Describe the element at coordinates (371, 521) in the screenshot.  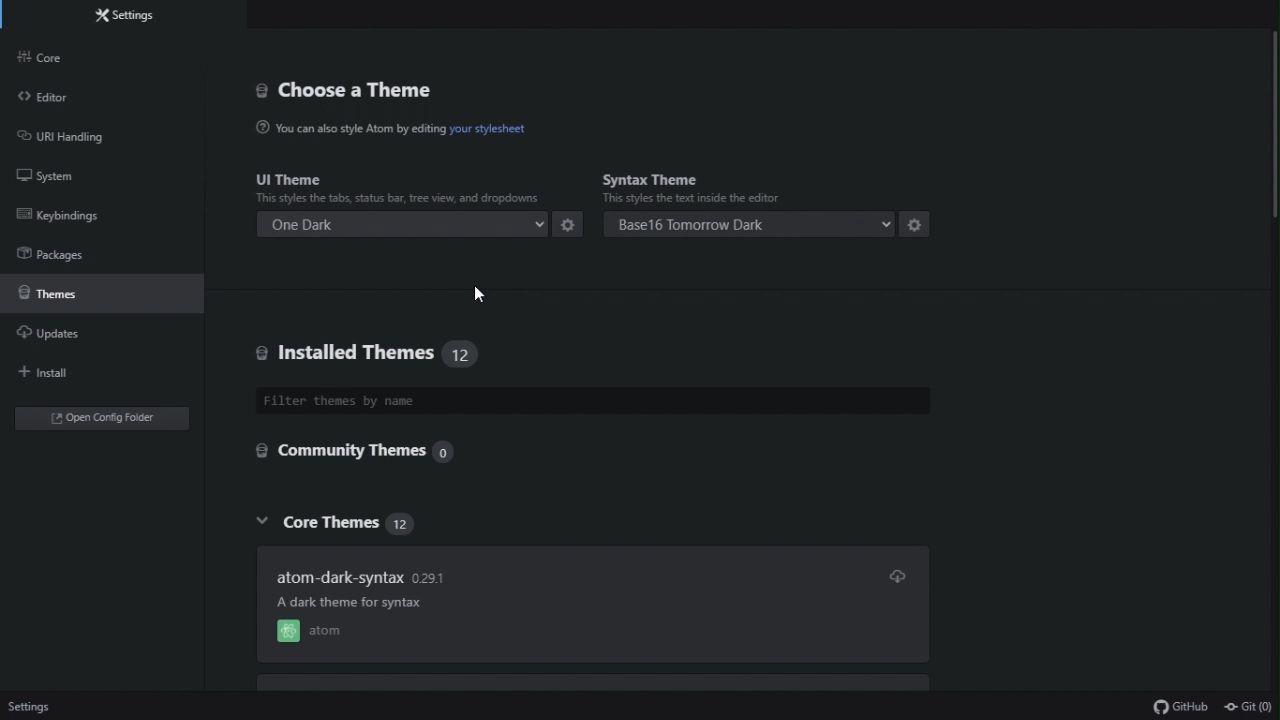
I see `Core themes 12` at that location.